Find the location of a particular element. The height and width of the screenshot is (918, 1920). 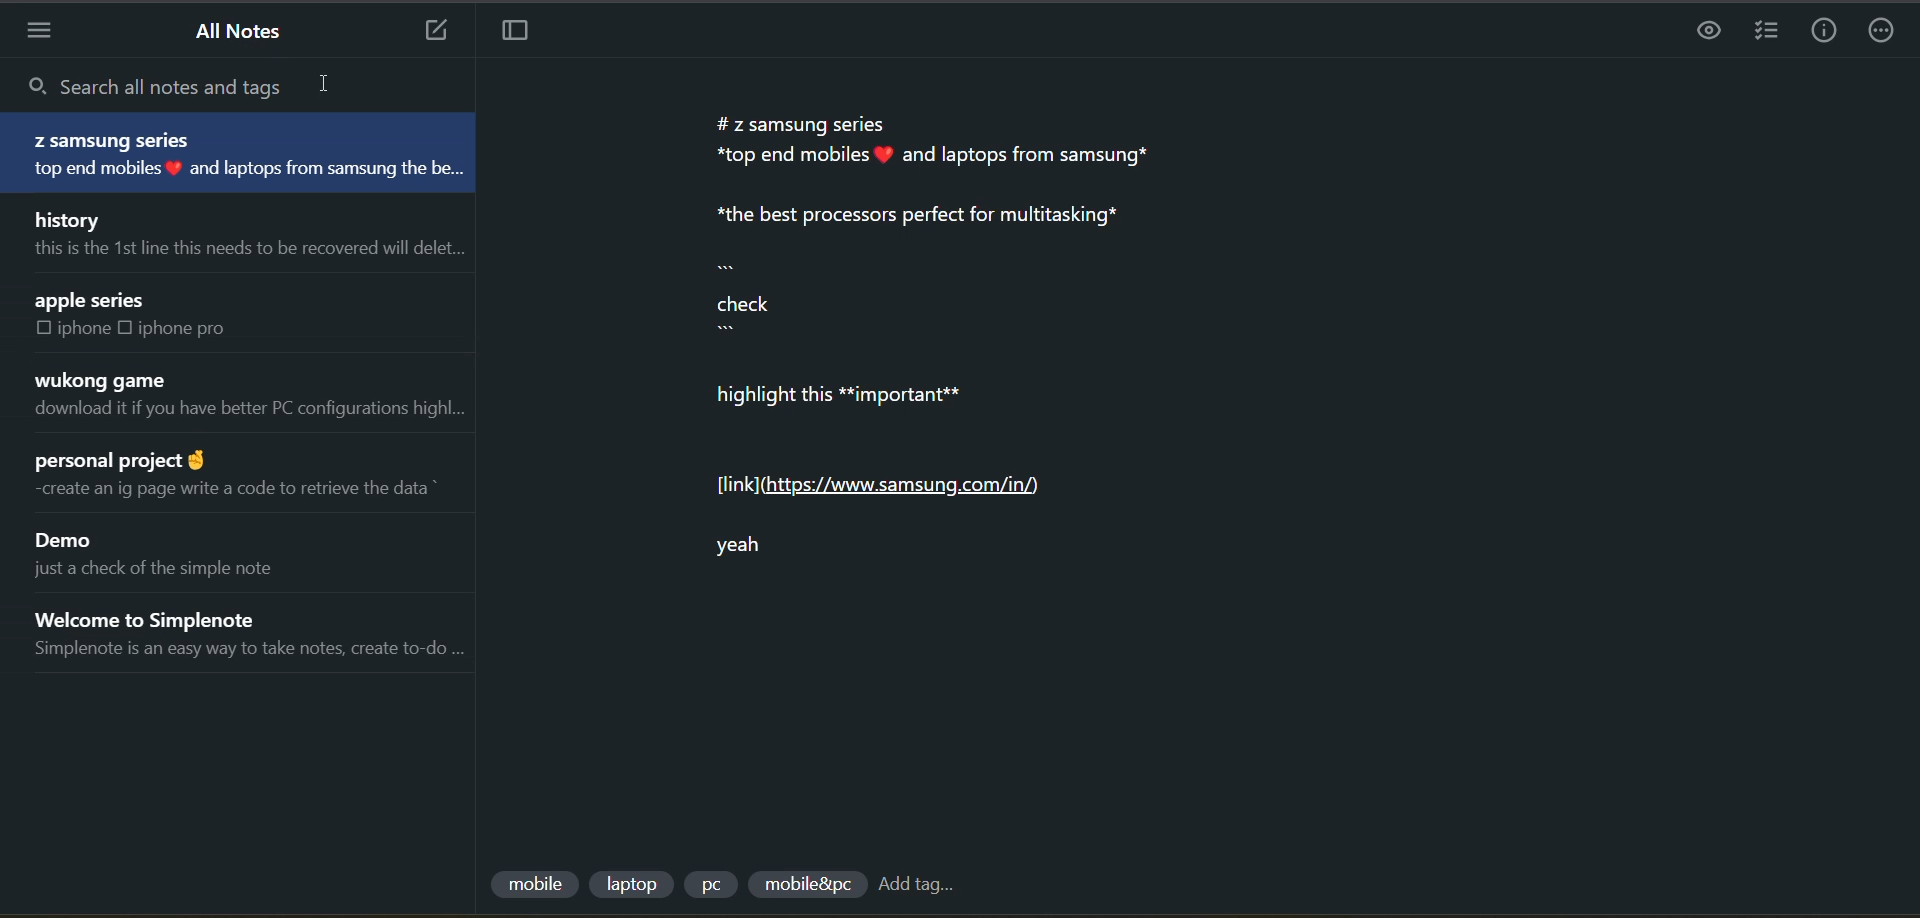

pc is located at coordinates (716, 887).